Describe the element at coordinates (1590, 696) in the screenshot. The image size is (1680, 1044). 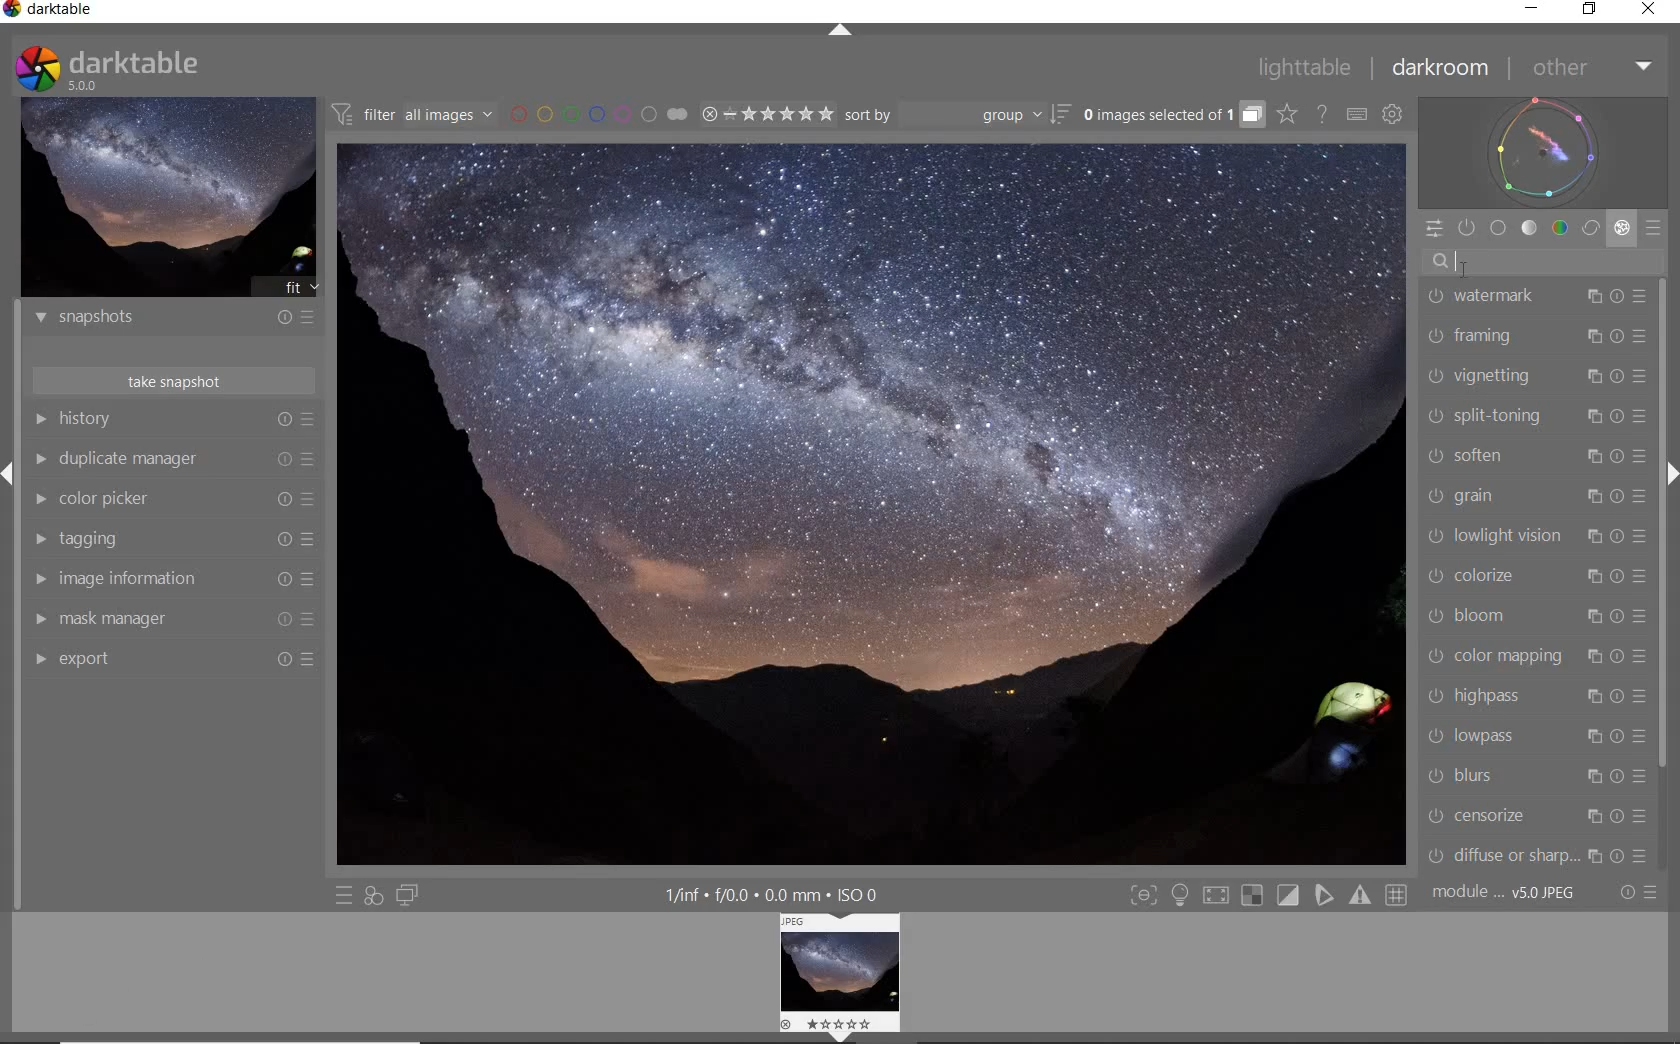
I see `multiple instance actions` at that location.